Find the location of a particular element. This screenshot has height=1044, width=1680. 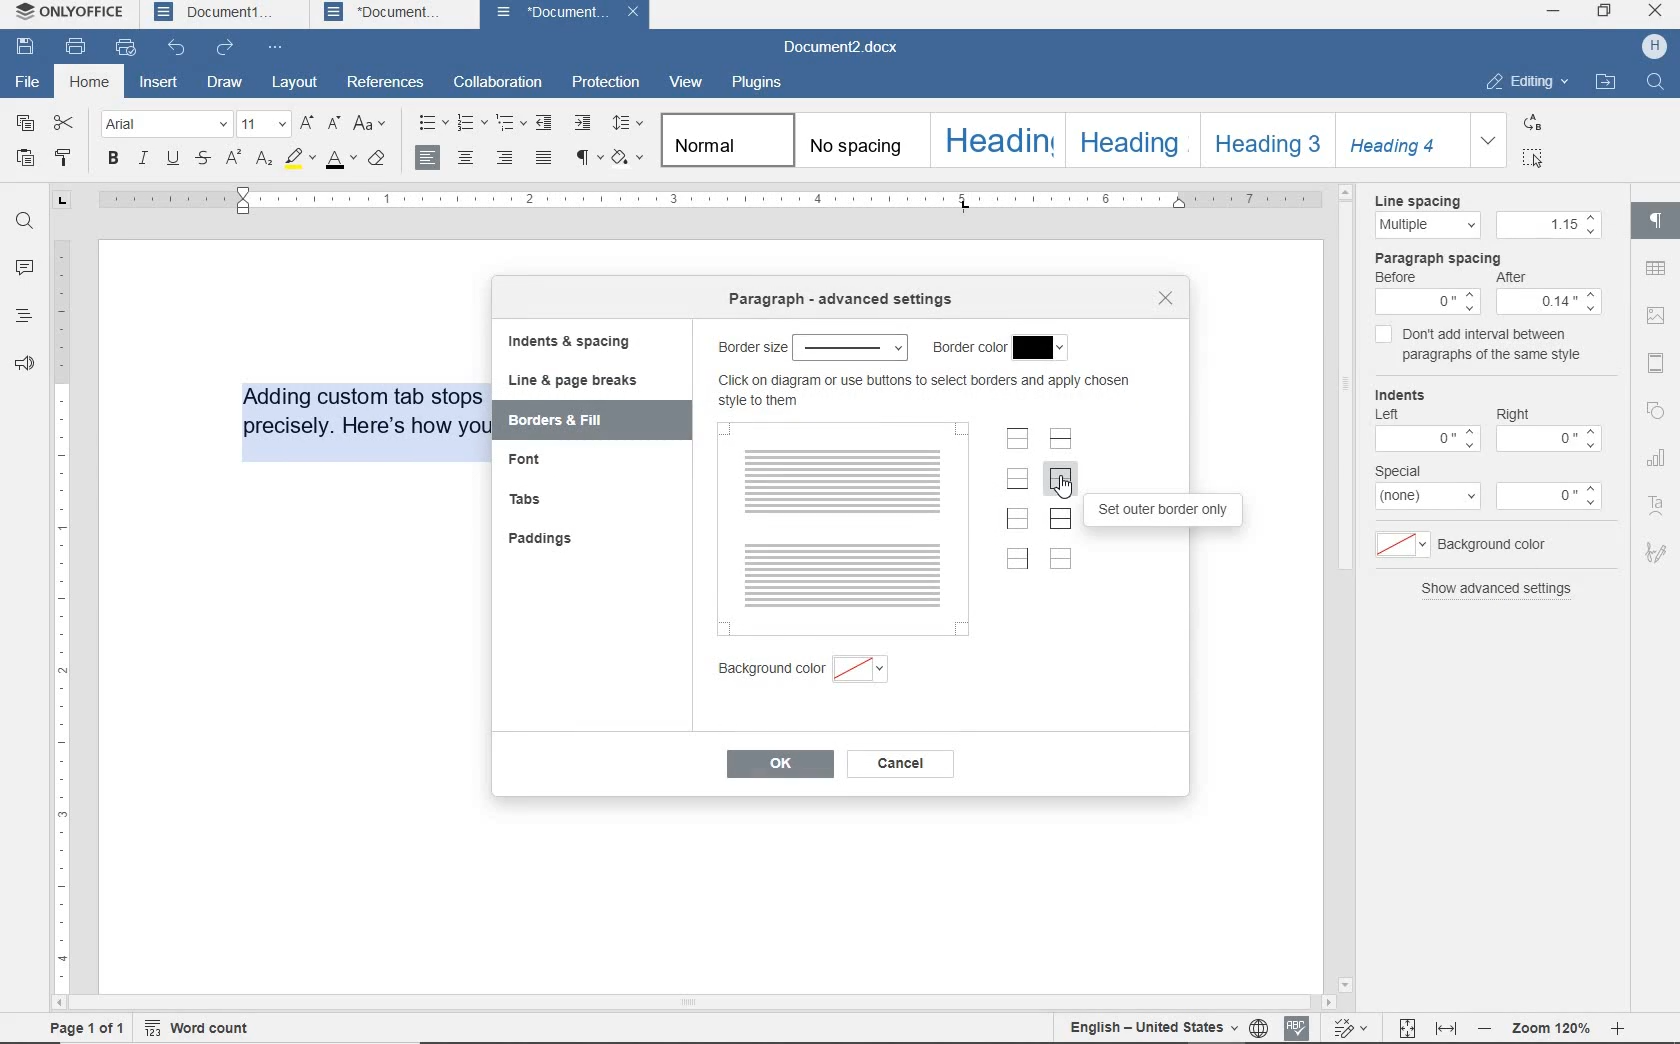

superscript is located at coordinates (236, 157).